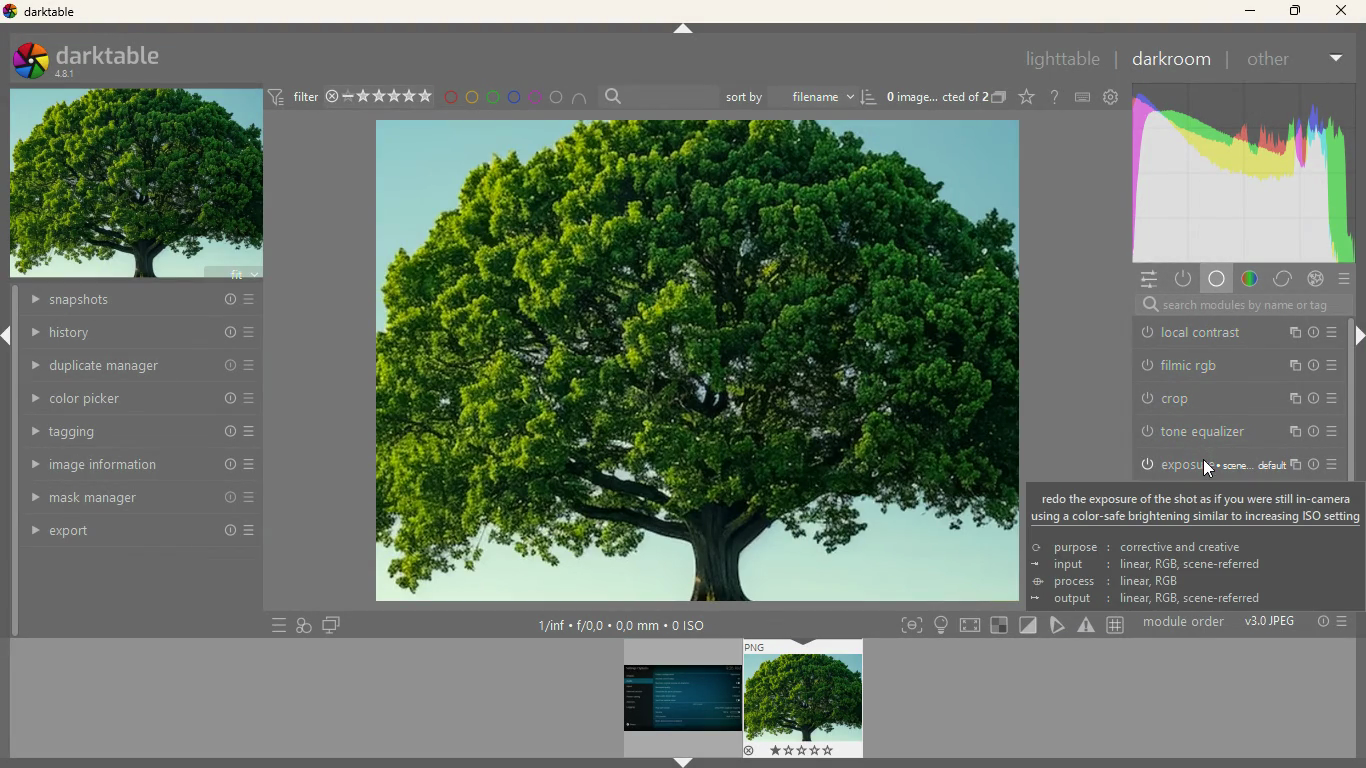  What do you see at coordinates (1250, 279) in the screenshot?
I see `gradient` at bounding box center [1250, 279].